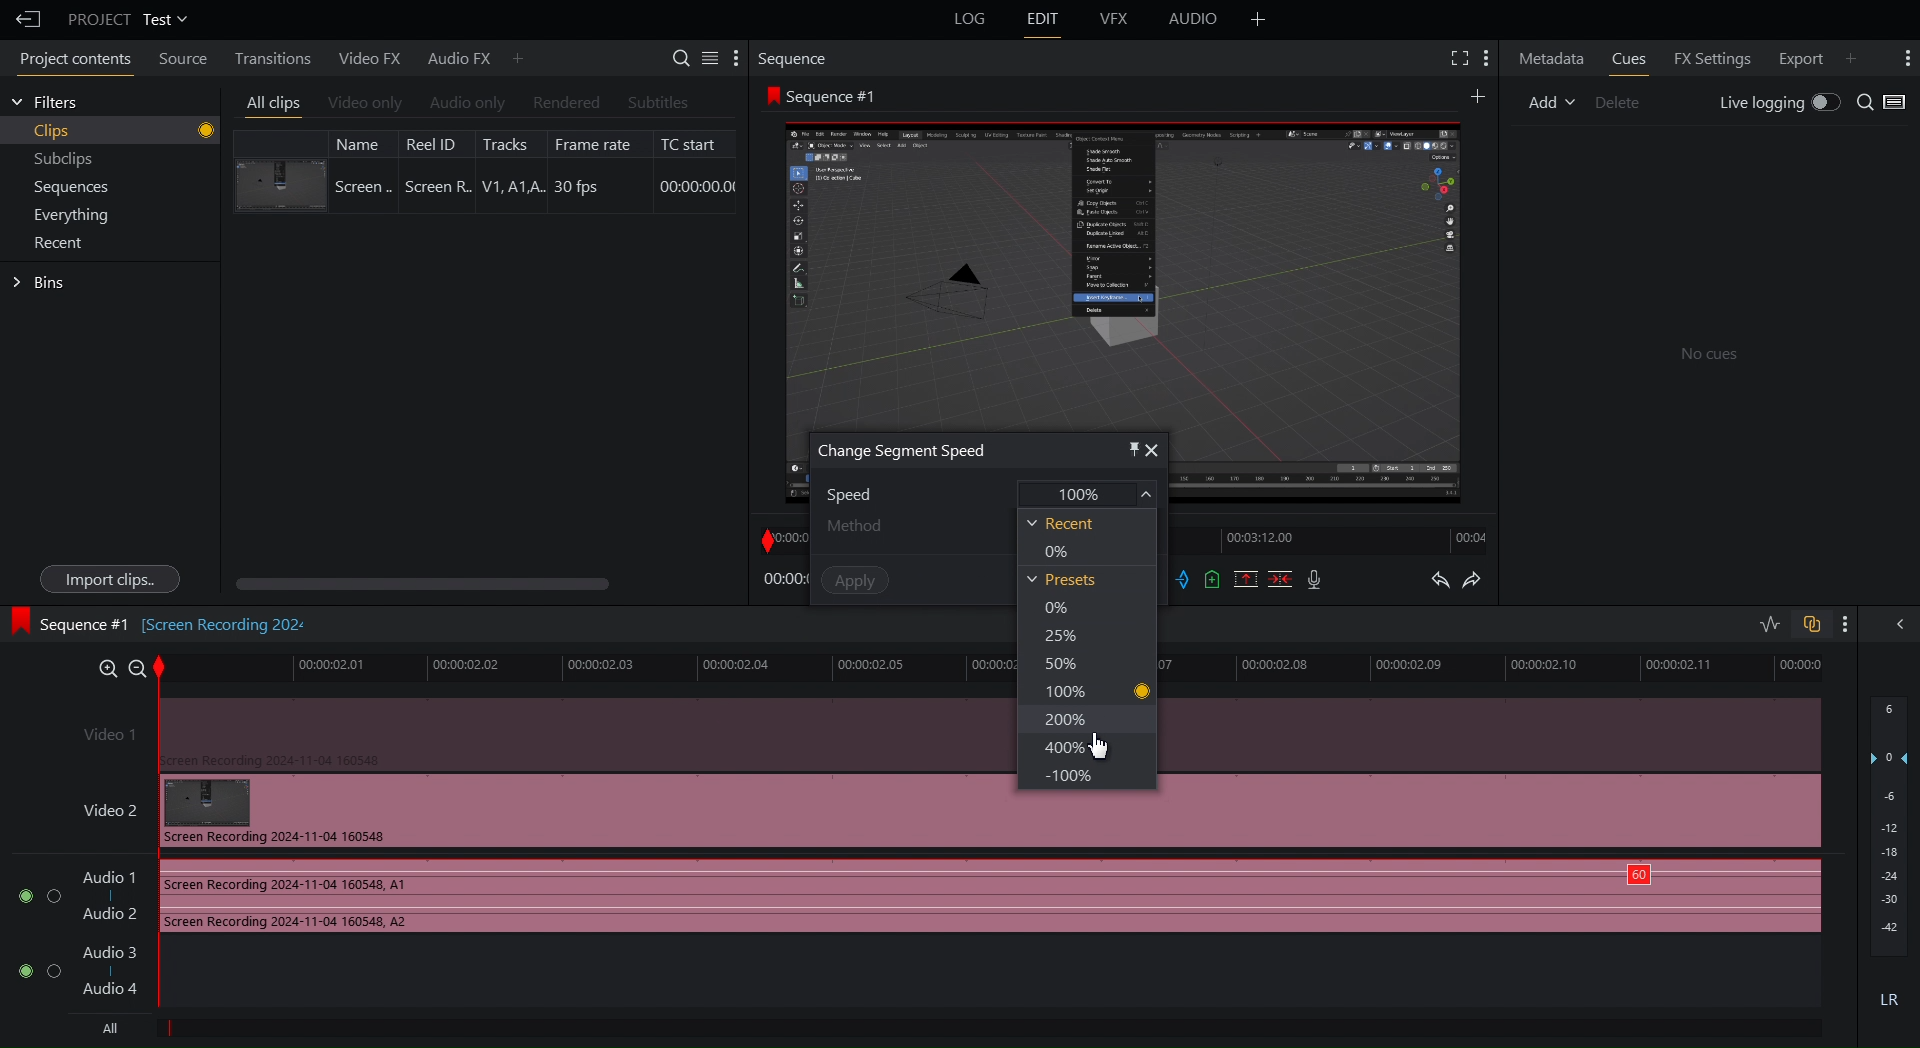 This screenshot has height=1048, width=1920. Describe the element at coordinates (1626, 100) in the screenshot. I see `Delete` at that location.